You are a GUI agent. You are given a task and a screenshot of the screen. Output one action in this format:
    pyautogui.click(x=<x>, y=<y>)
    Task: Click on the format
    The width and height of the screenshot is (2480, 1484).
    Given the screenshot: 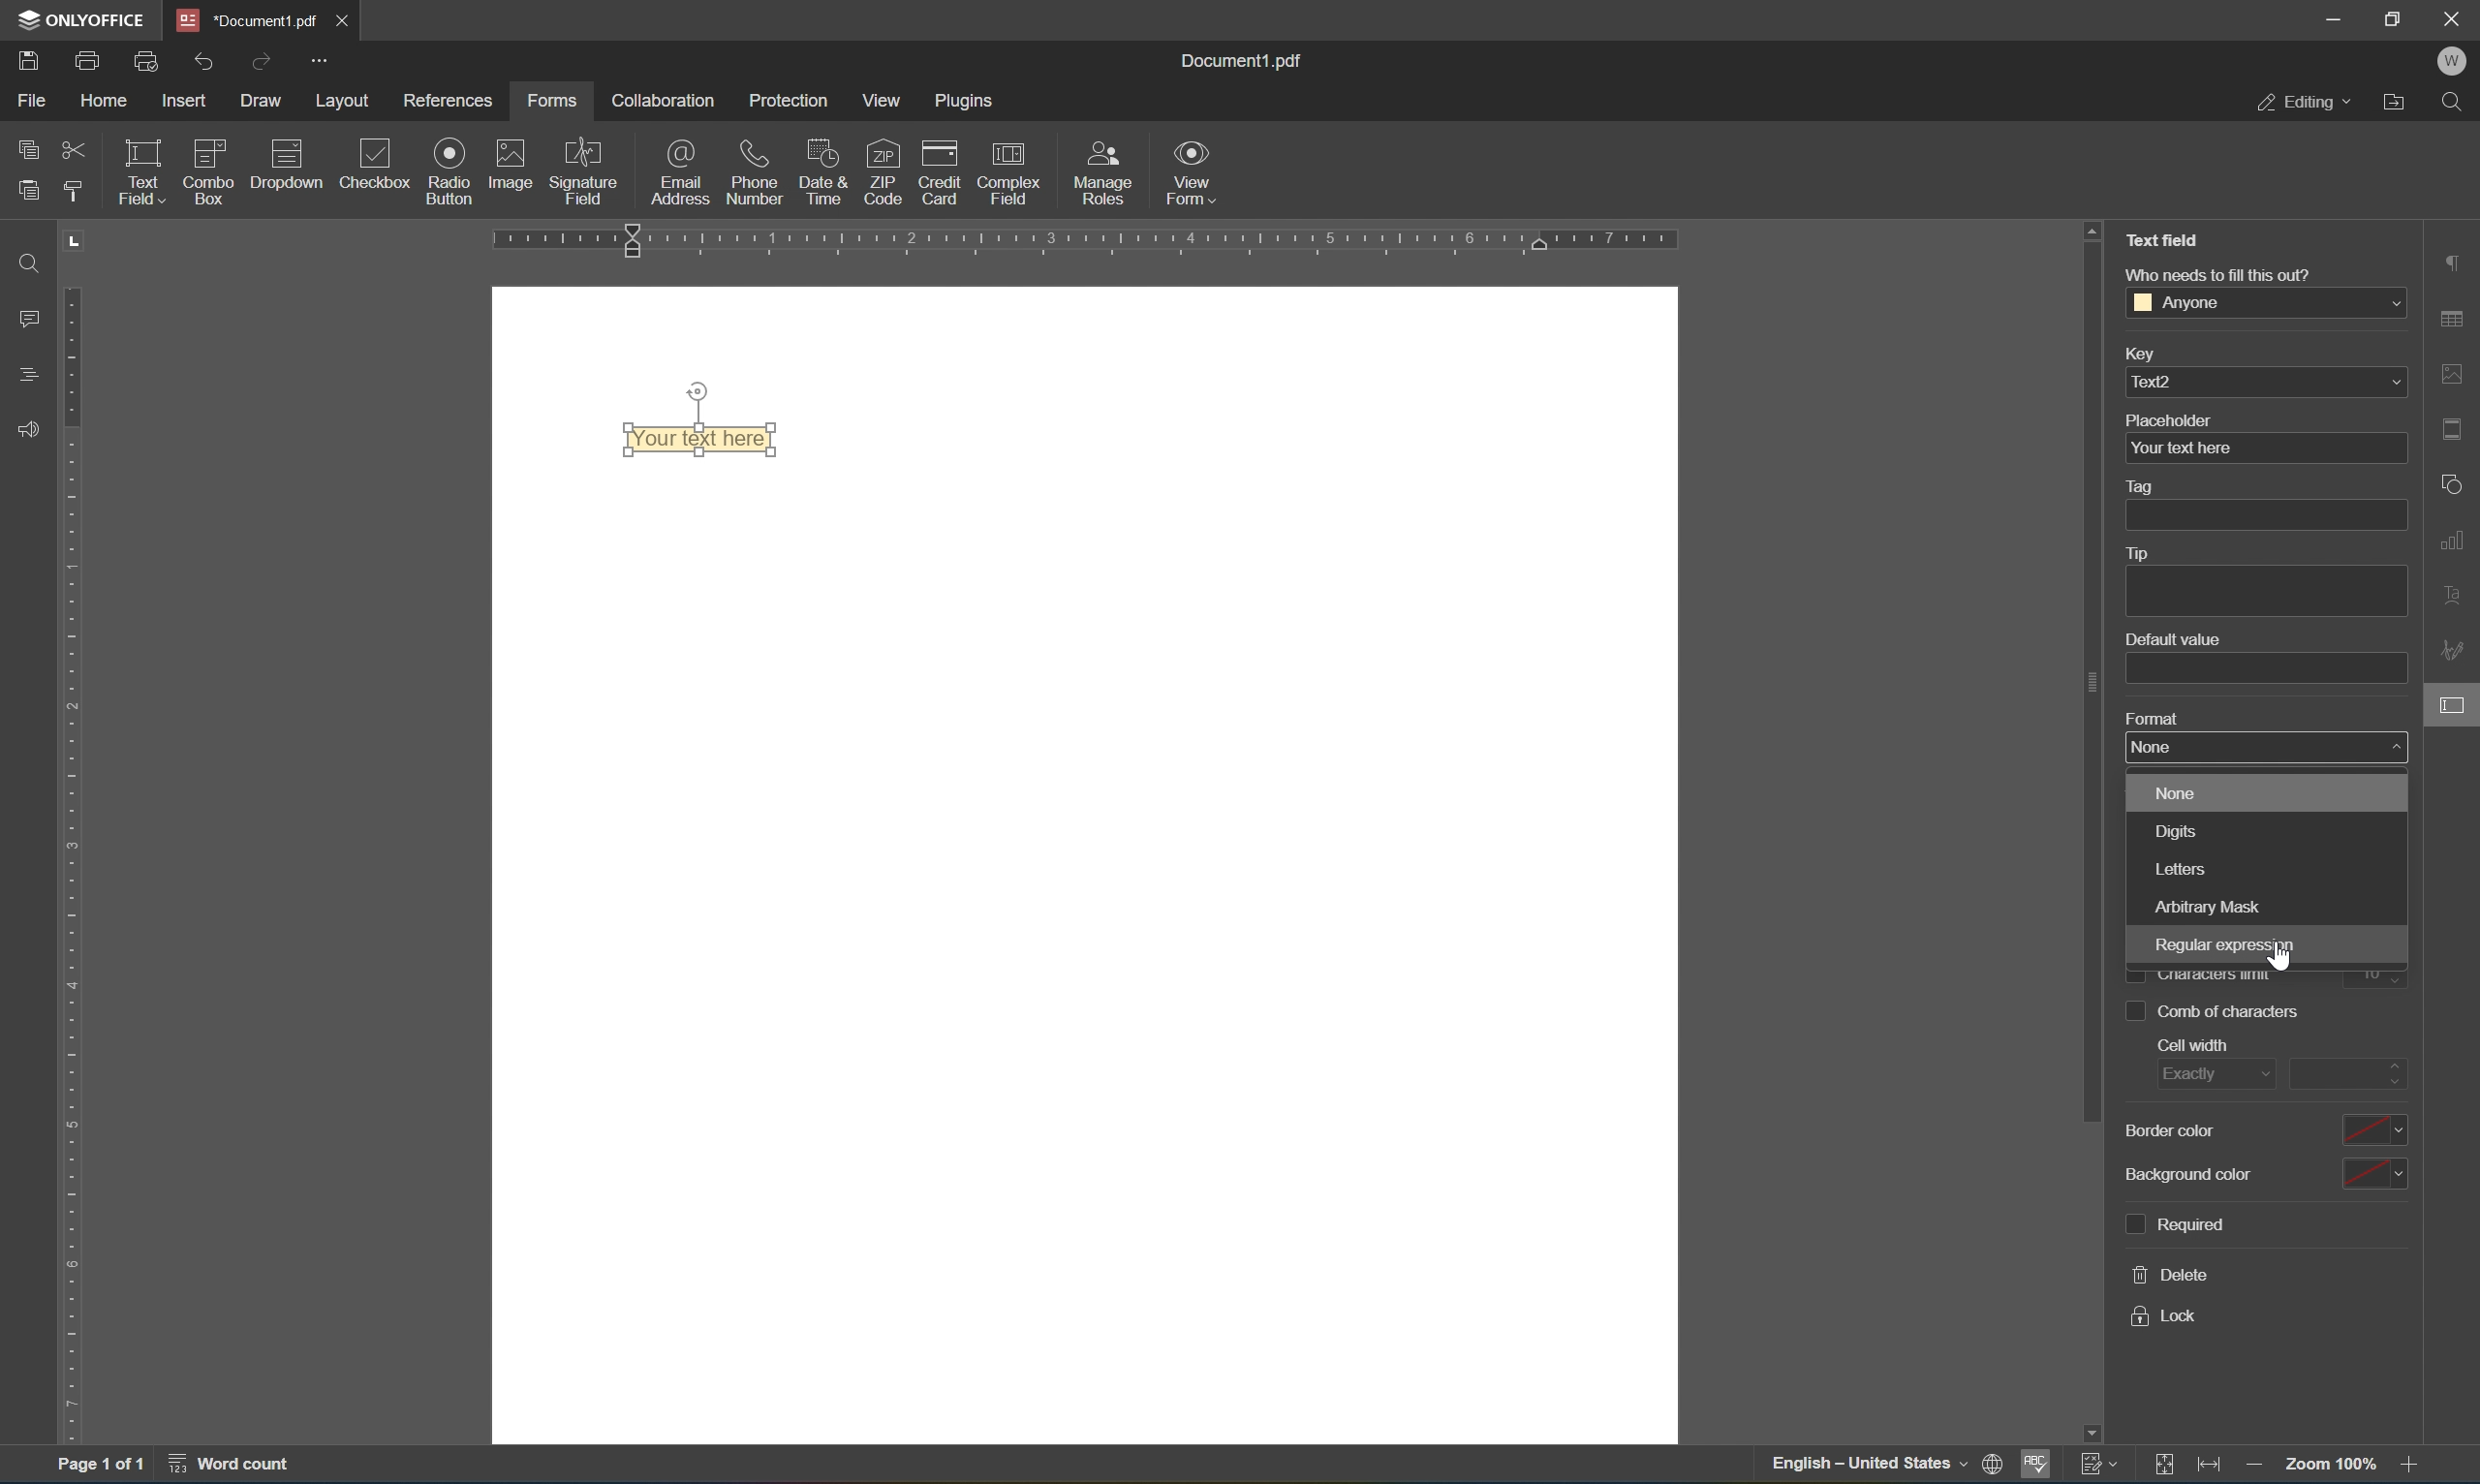 What is the action you would take?
    pyautogui.click(x=2148, y=718)
    